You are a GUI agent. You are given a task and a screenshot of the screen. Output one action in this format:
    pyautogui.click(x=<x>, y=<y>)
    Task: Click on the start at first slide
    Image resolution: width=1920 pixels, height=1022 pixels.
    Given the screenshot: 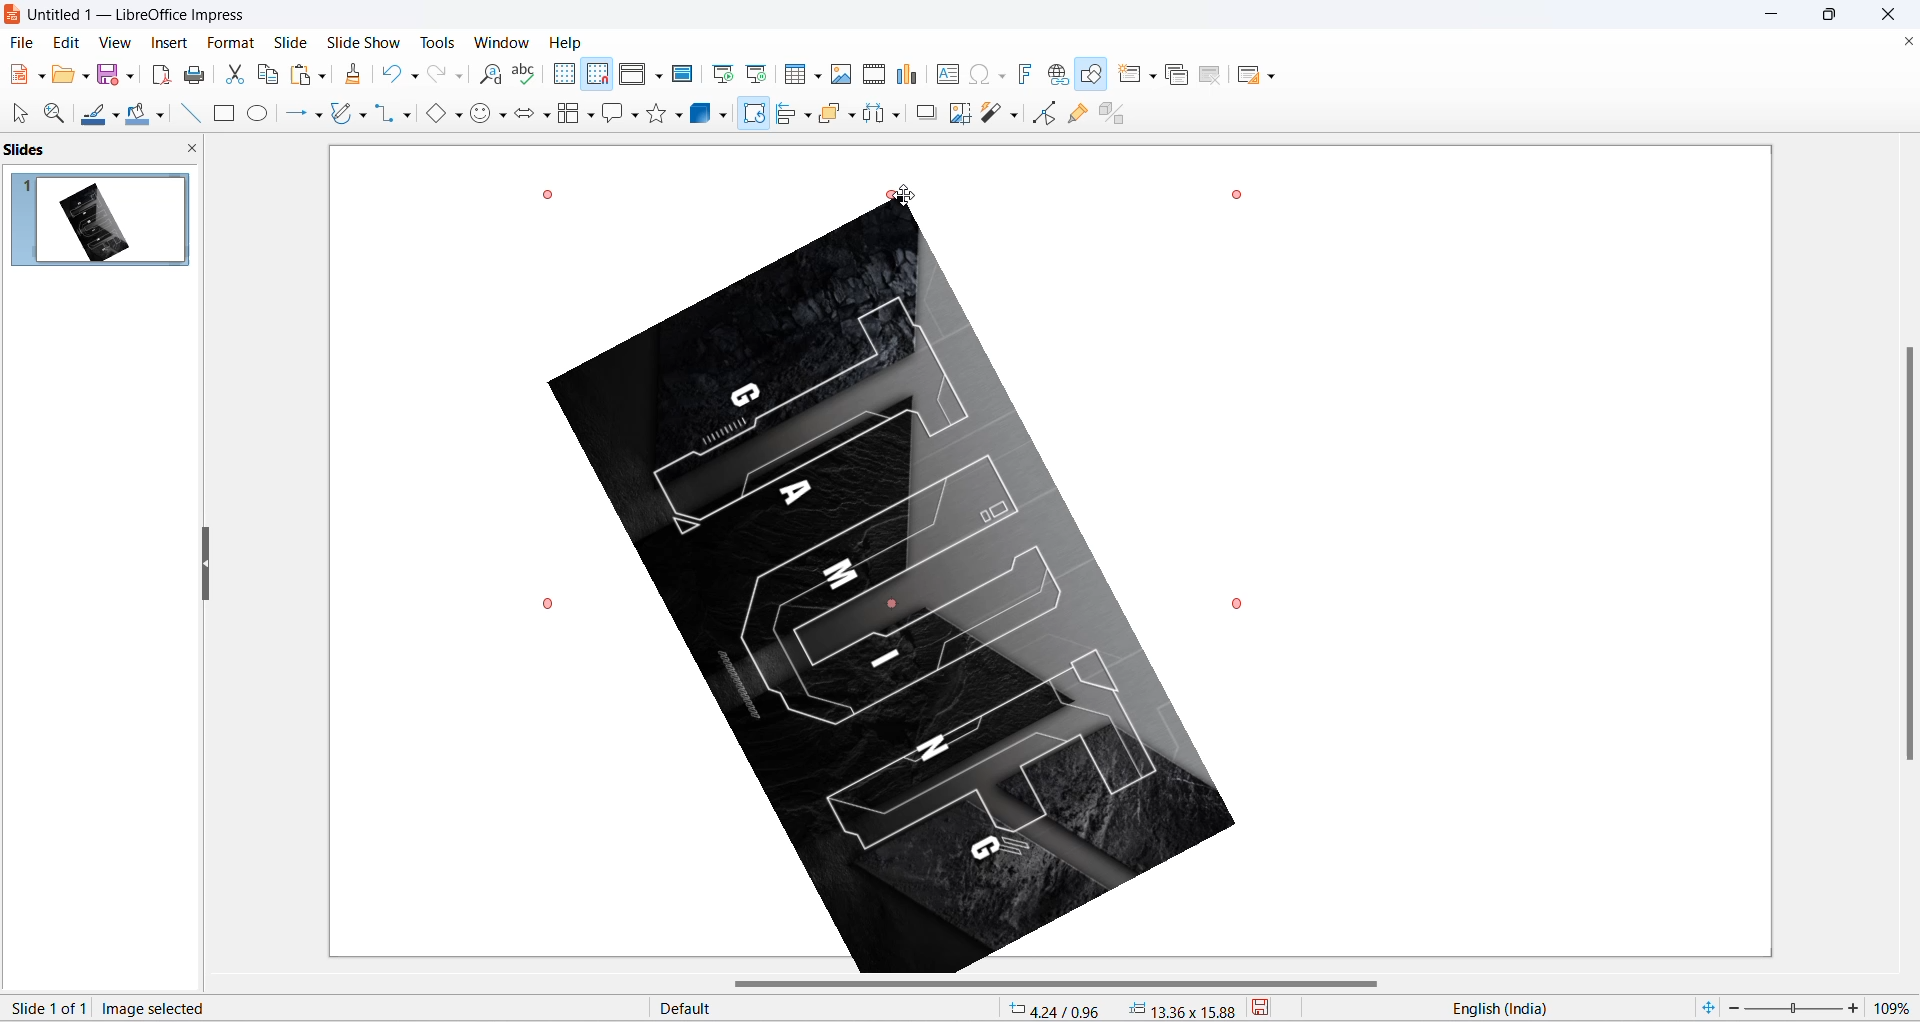 What is the action you would take?
    pyautogui.click(x=725, y=74)
    